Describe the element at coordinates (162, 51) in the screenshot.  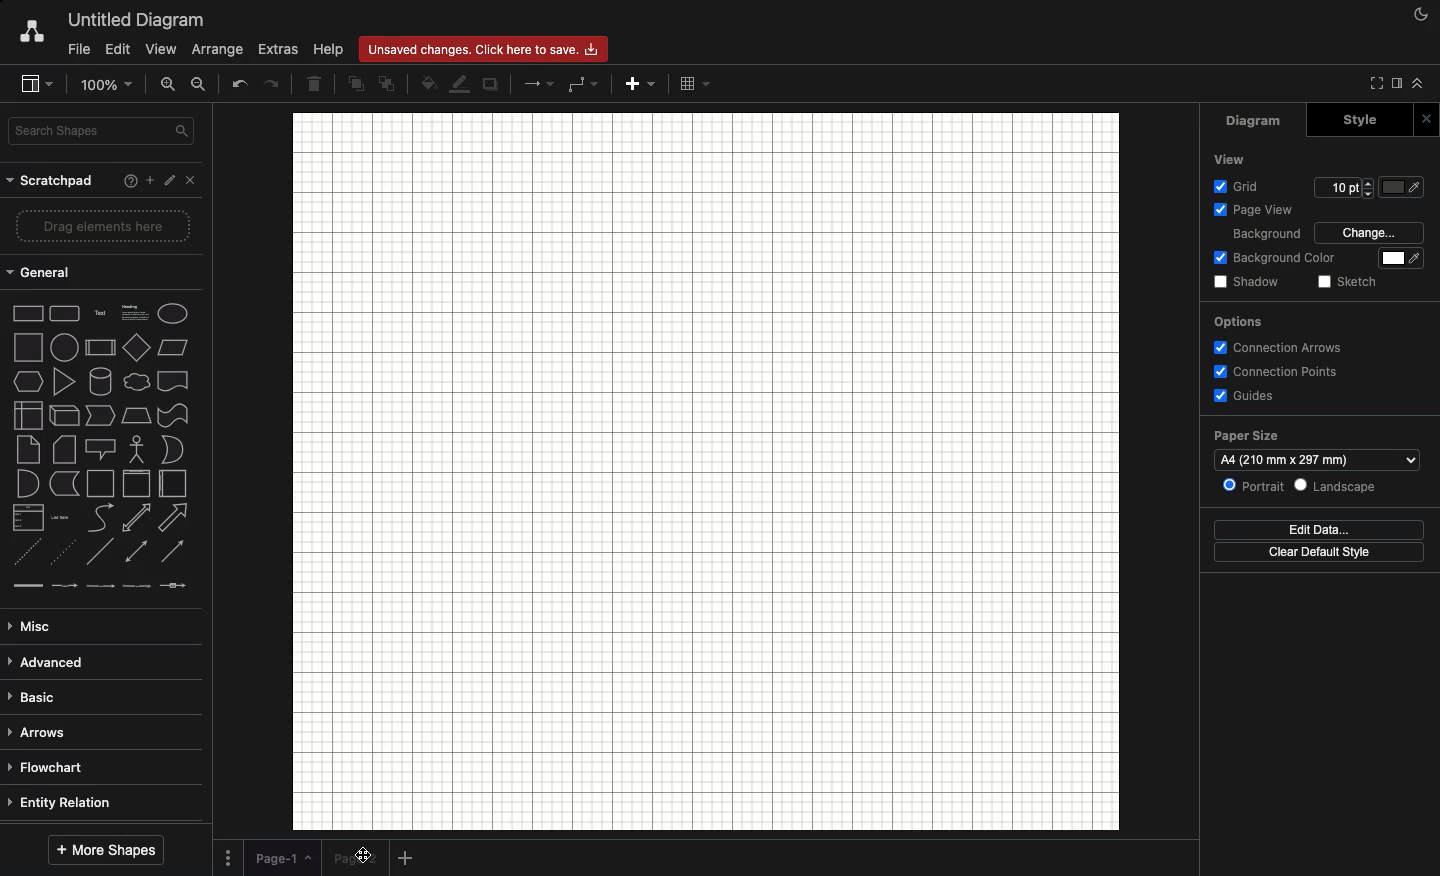
I see `View` at that location.